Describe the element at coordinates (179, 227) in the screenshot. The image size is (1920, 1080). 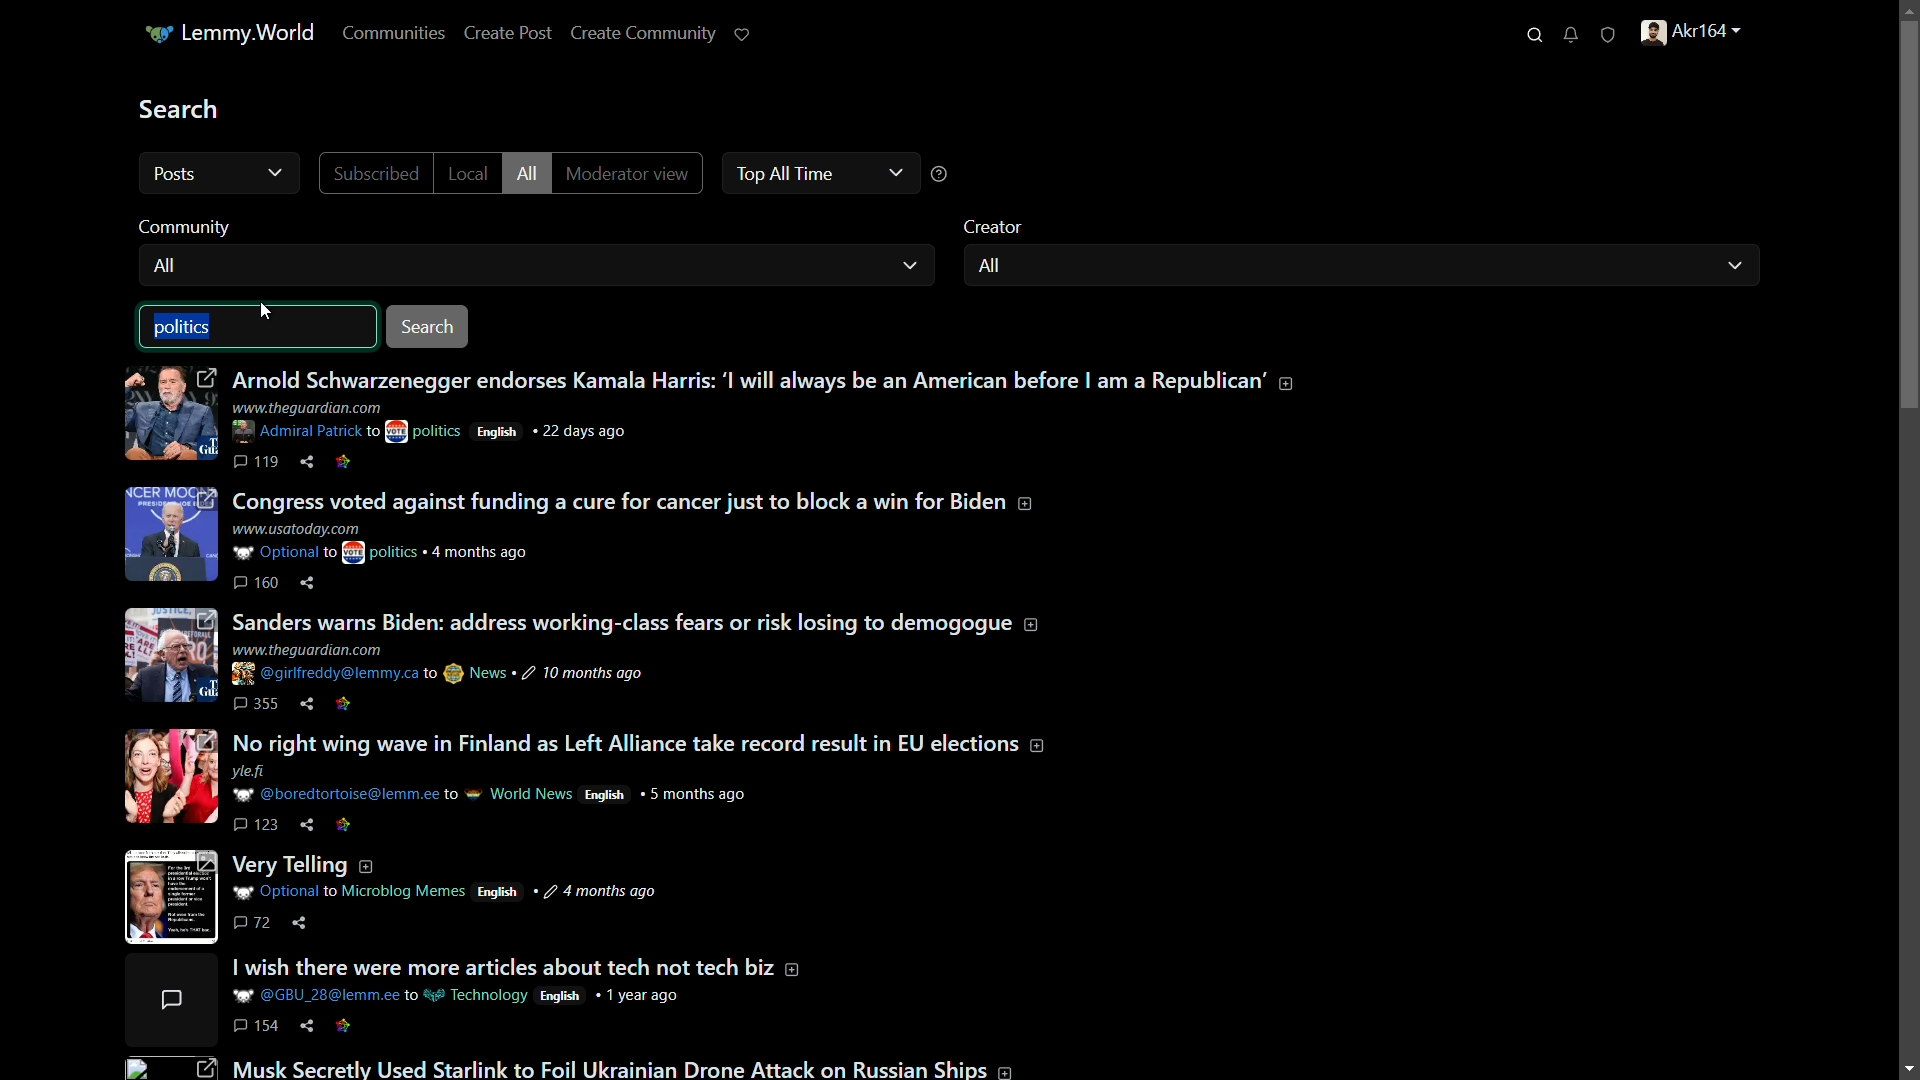
I see `community` at that location.